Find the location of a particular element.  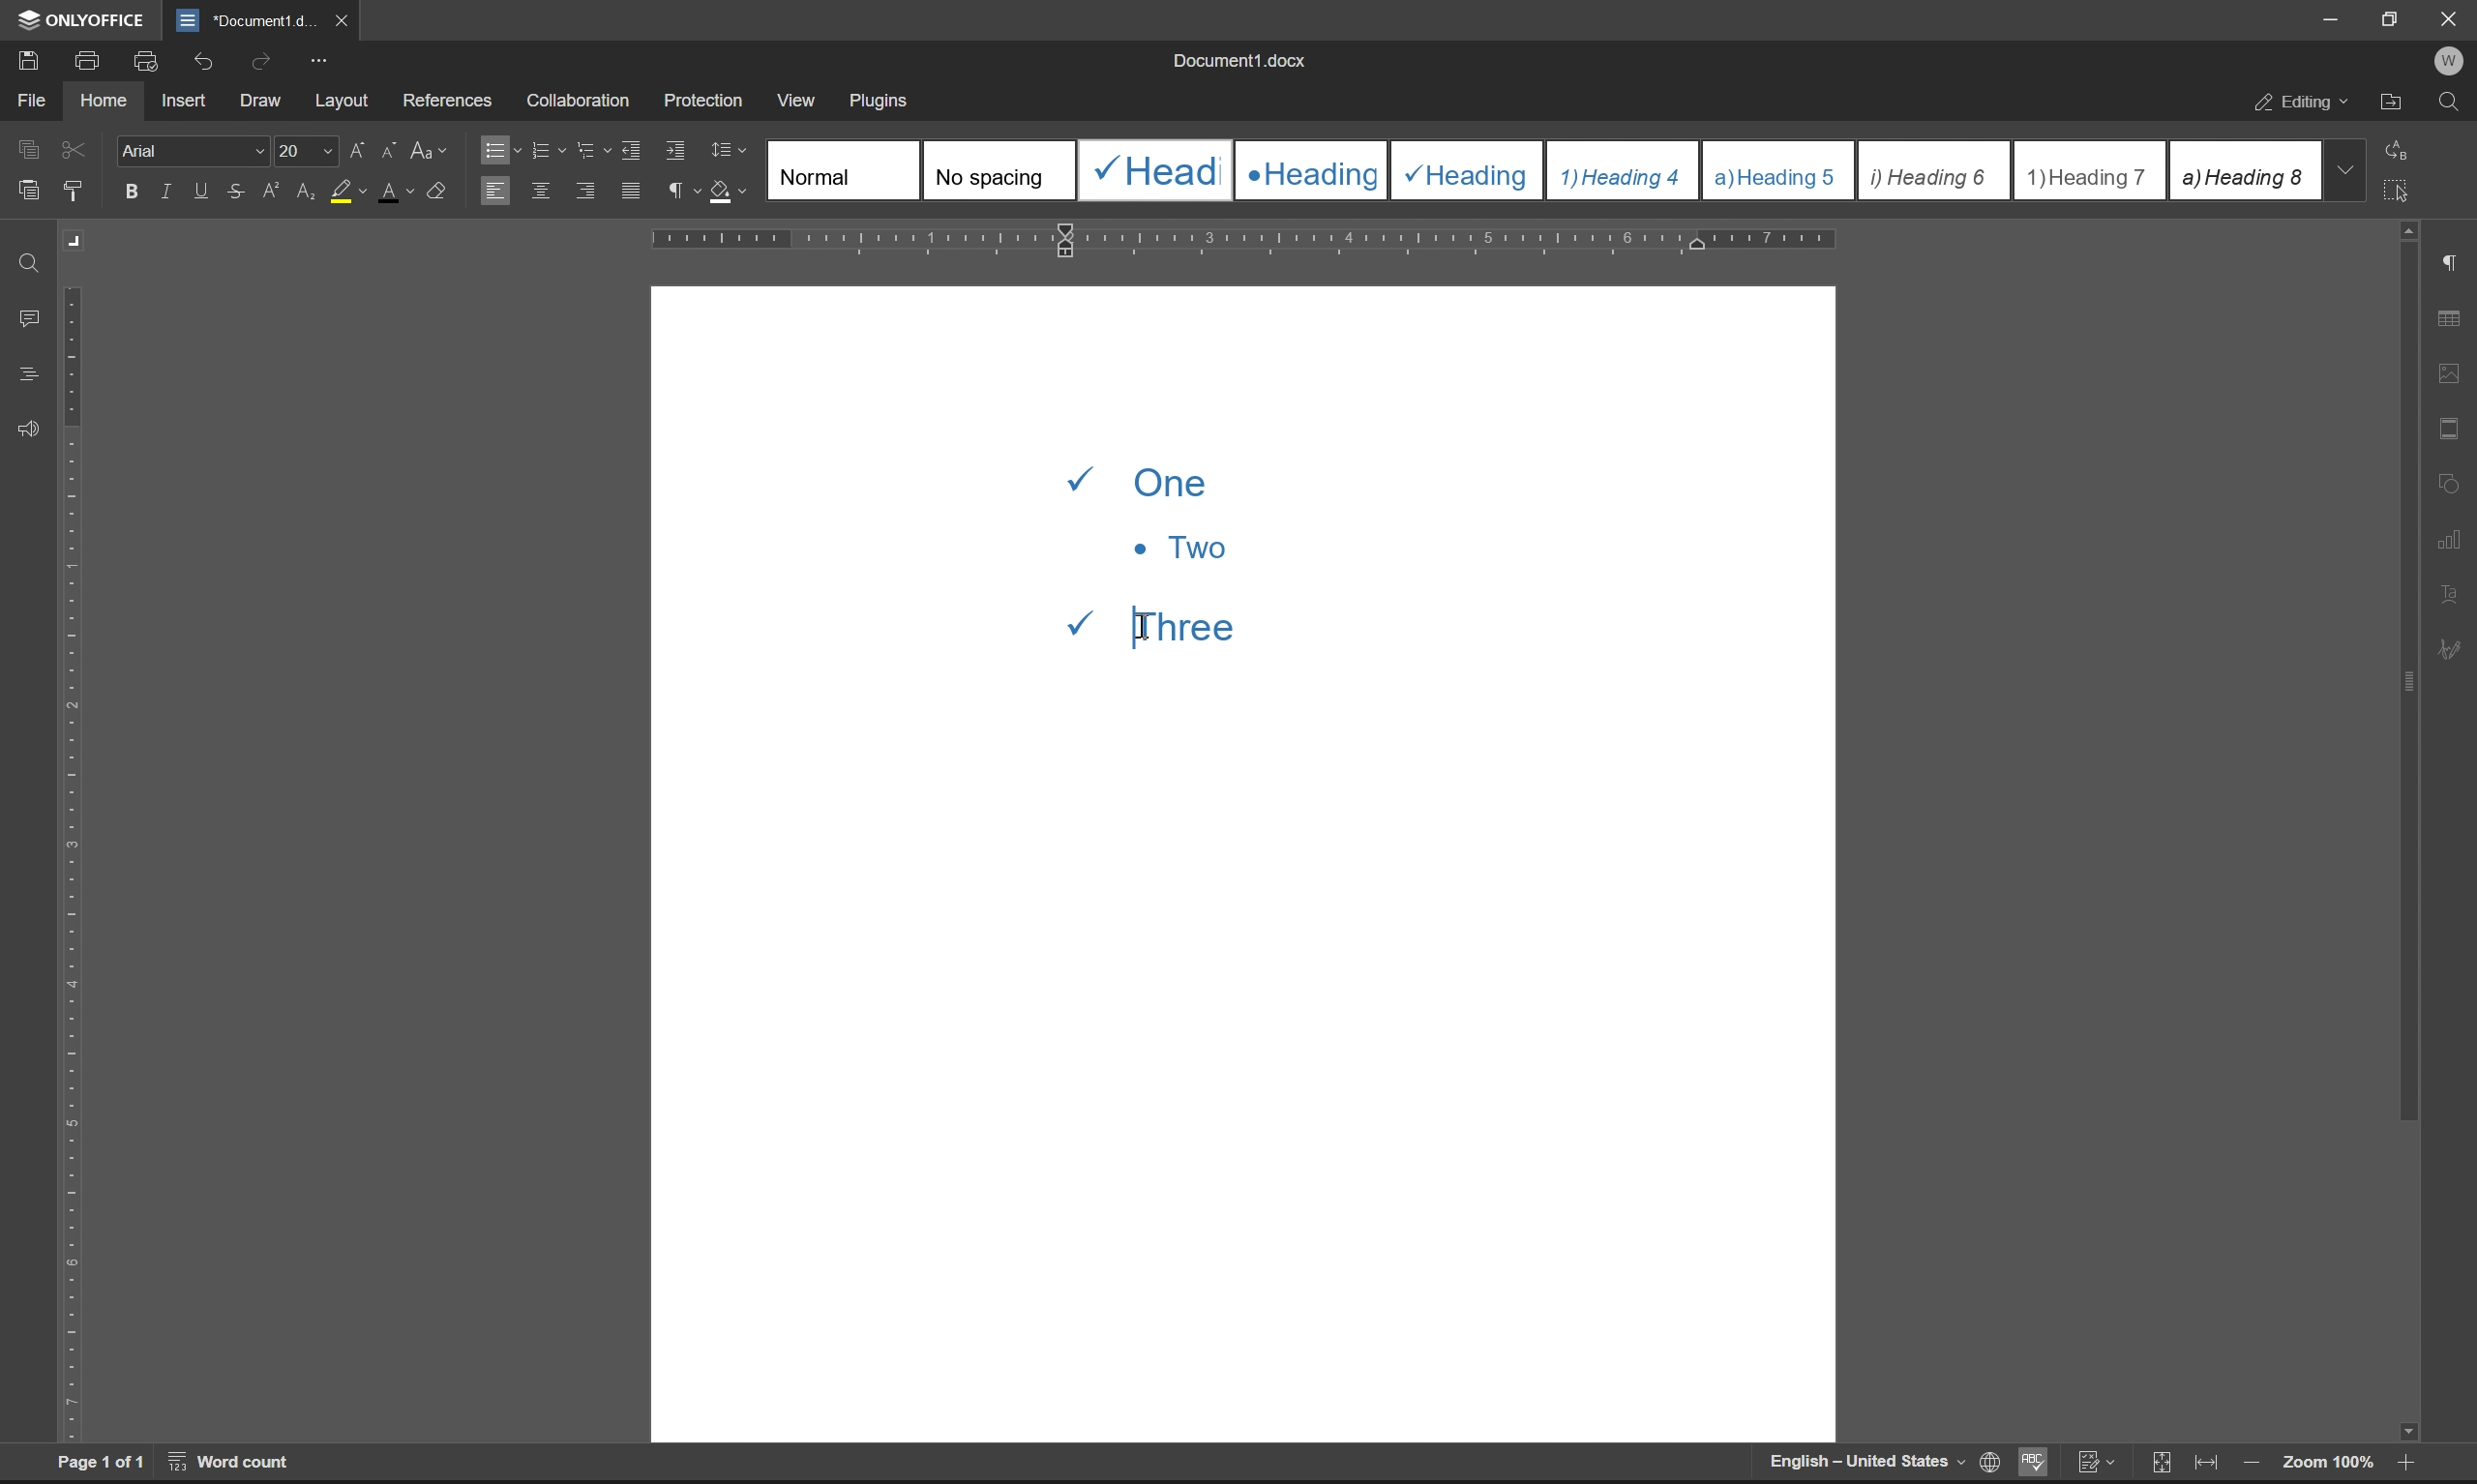

Arial is located at coordinates (190, 149).